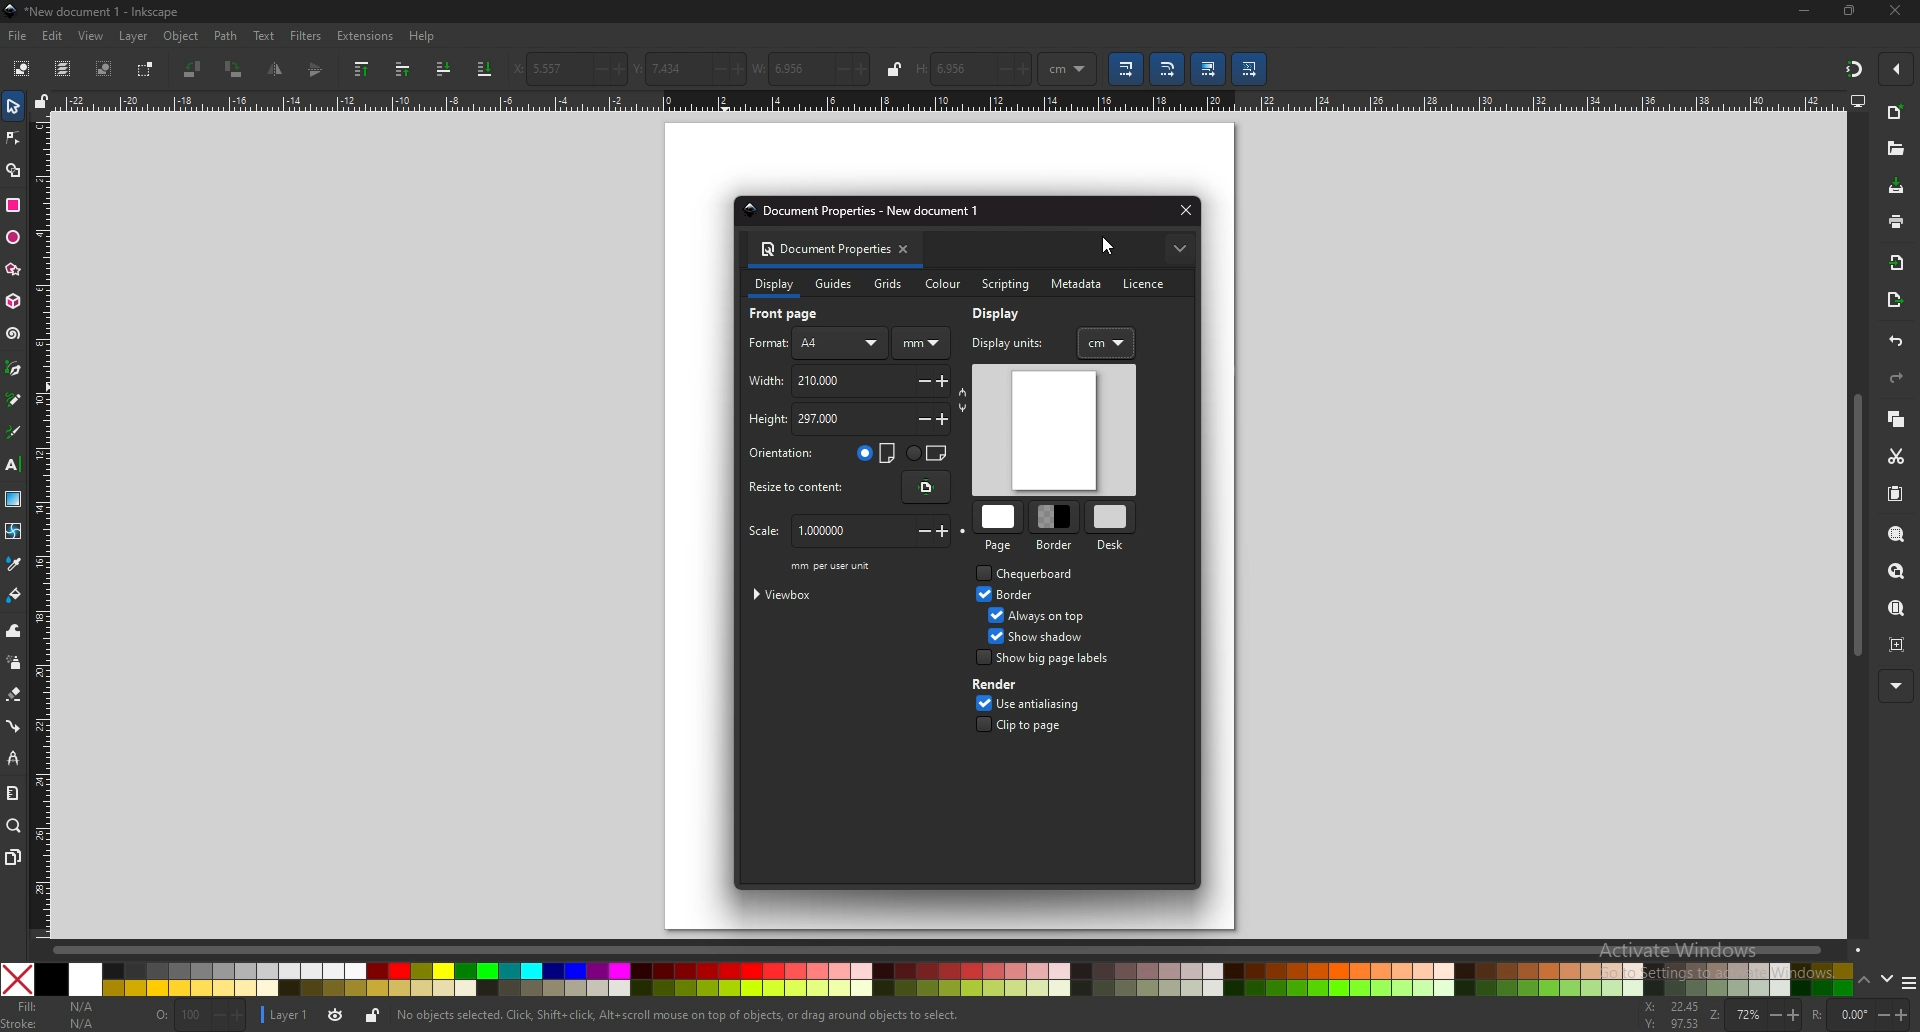 This screenshot has height=1032, width=1920. What do you see at coordinates (314, 71) in the screenshot?
I see `flip vertical` at bounding box center [314, 71].